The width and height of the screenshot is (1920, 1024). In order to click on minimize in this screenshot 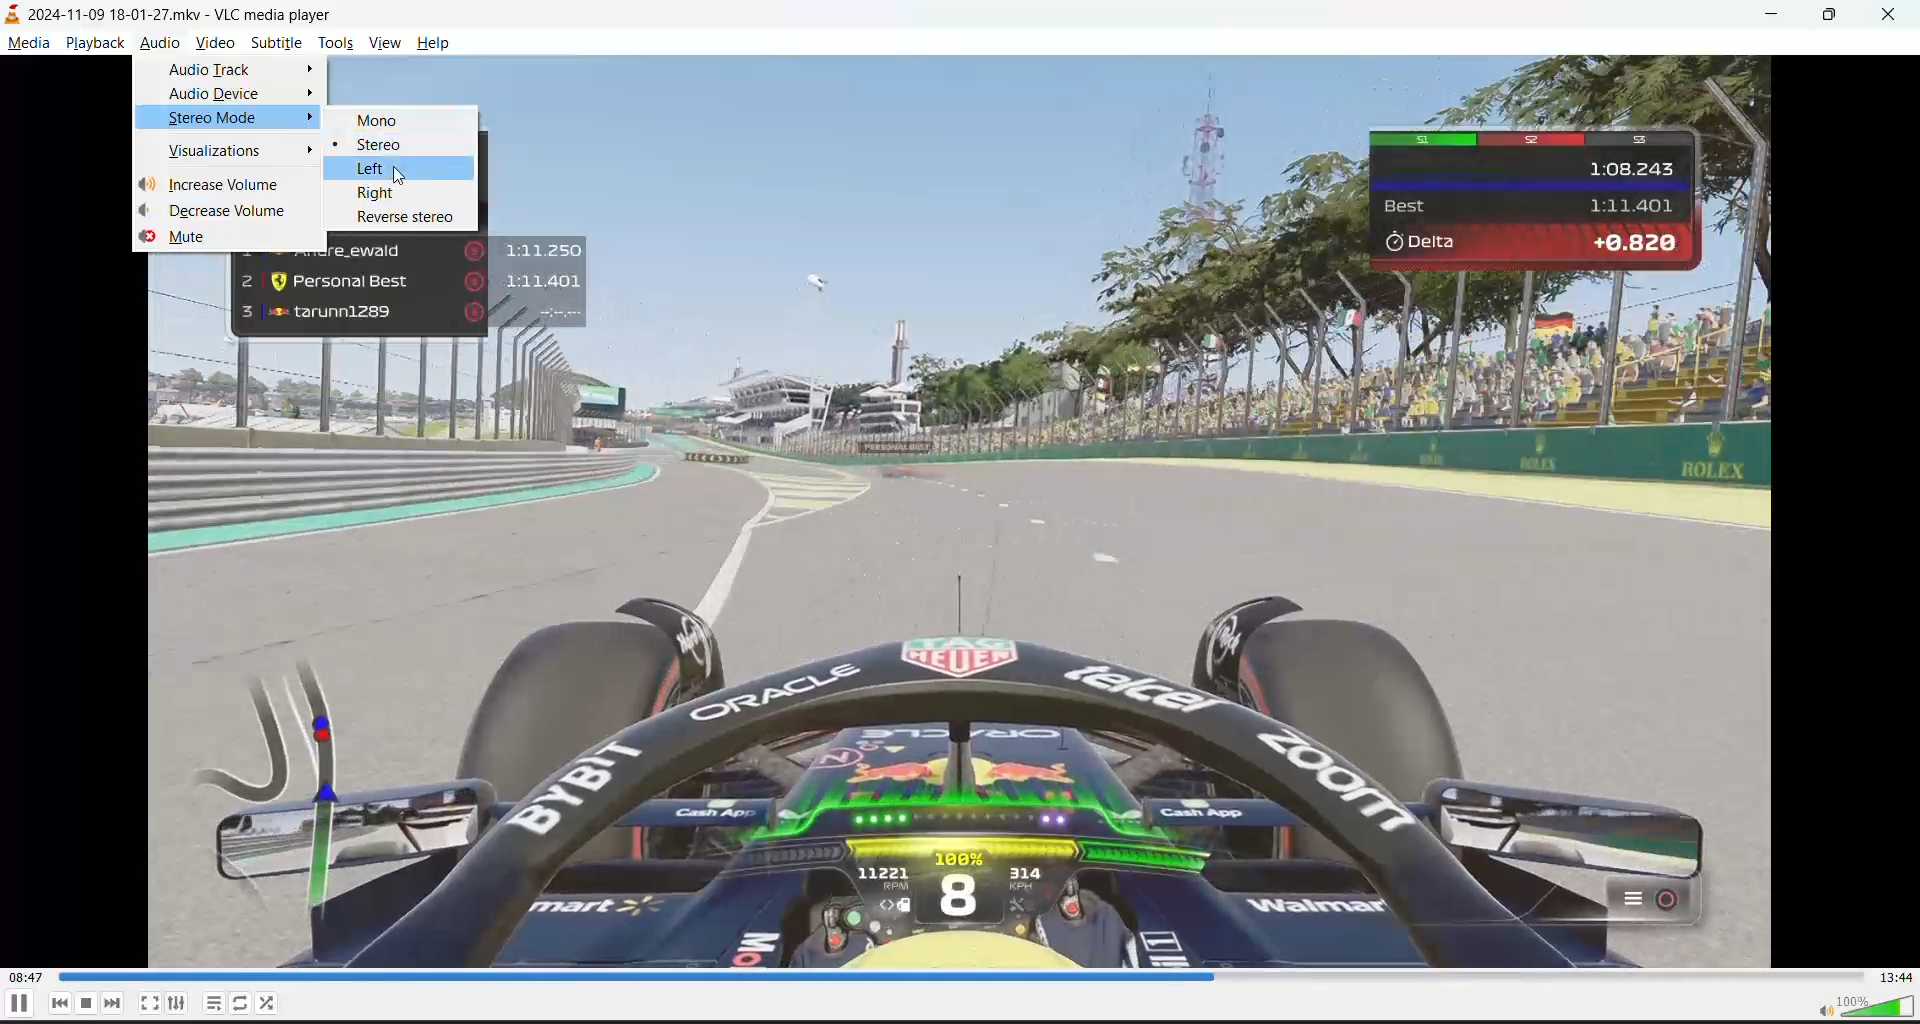, I will do `click(1773, 13)`.